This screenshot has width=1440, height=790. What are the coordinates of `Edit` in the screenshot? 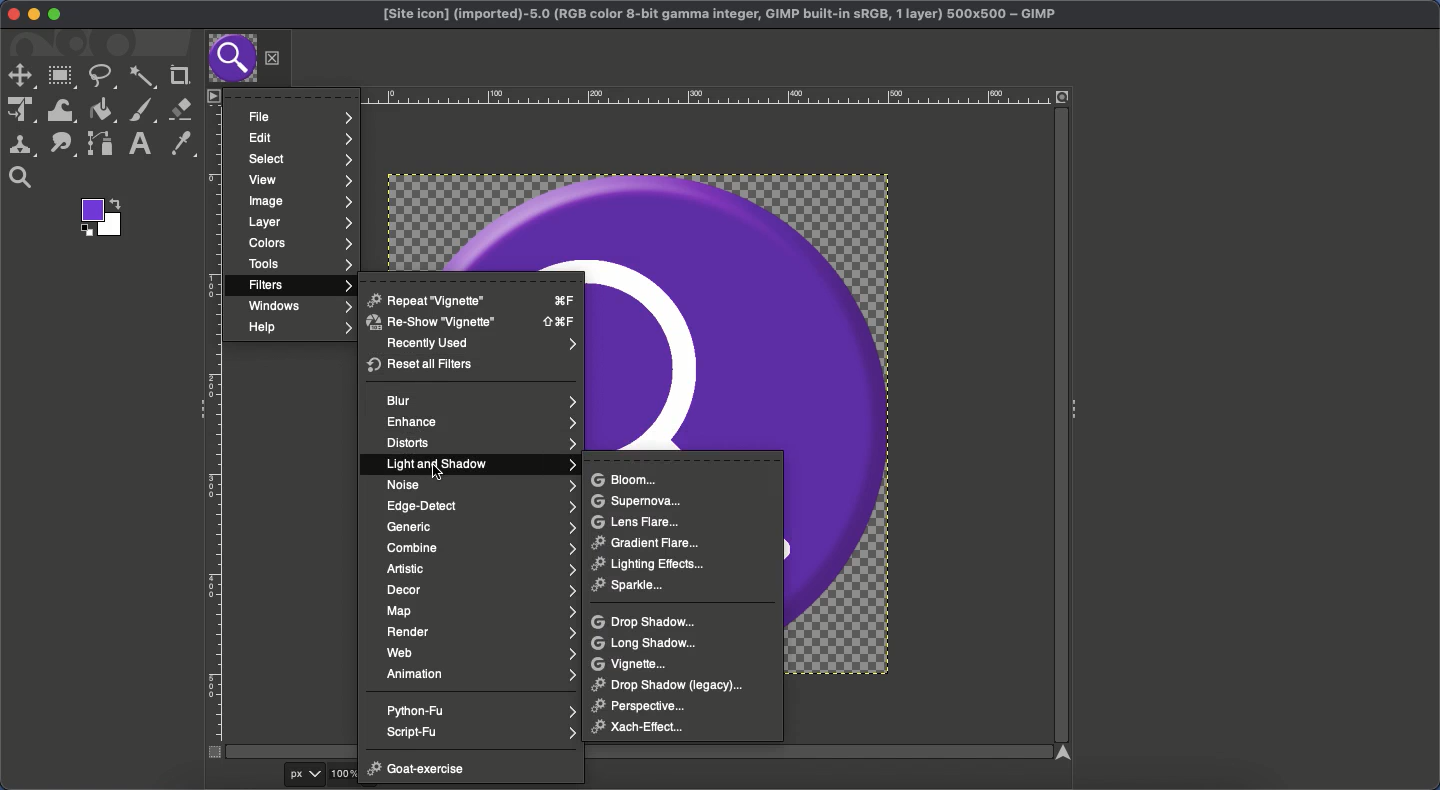 It's located at (298, 139).